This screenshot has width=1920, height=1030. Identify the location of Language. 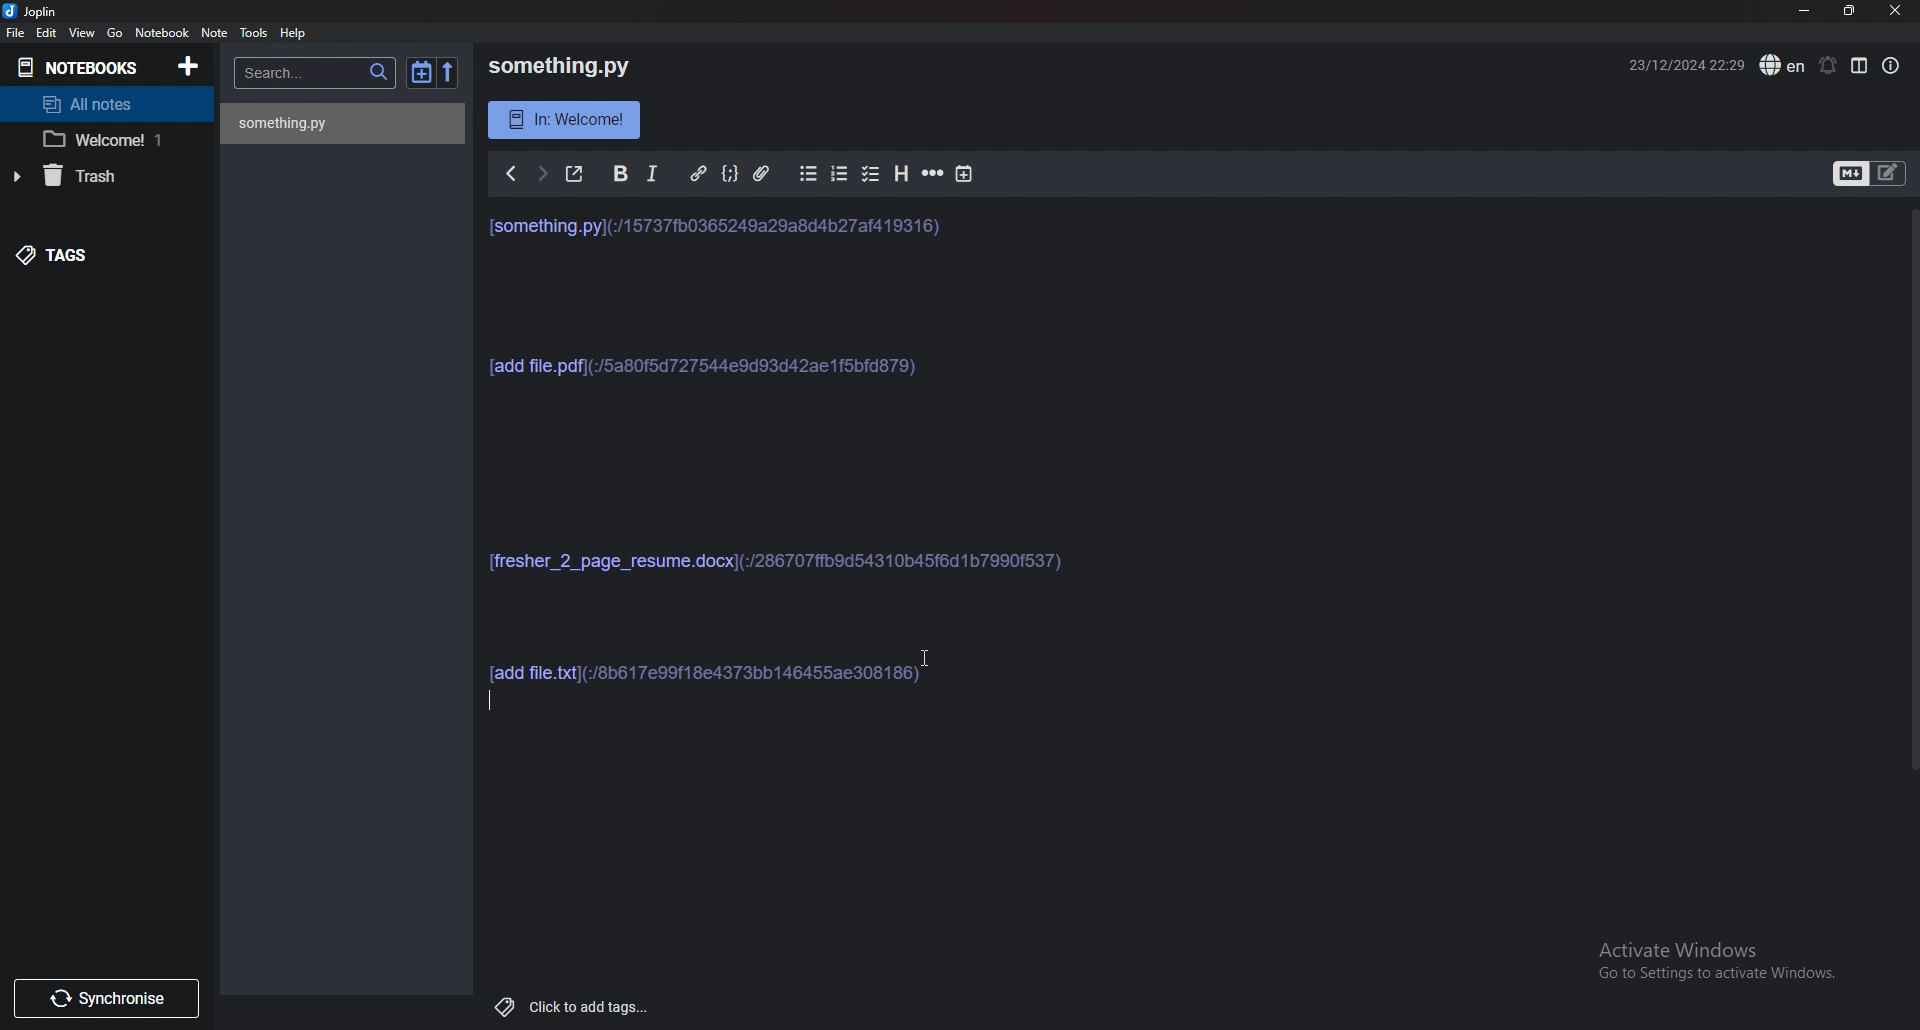
(1782, 65).